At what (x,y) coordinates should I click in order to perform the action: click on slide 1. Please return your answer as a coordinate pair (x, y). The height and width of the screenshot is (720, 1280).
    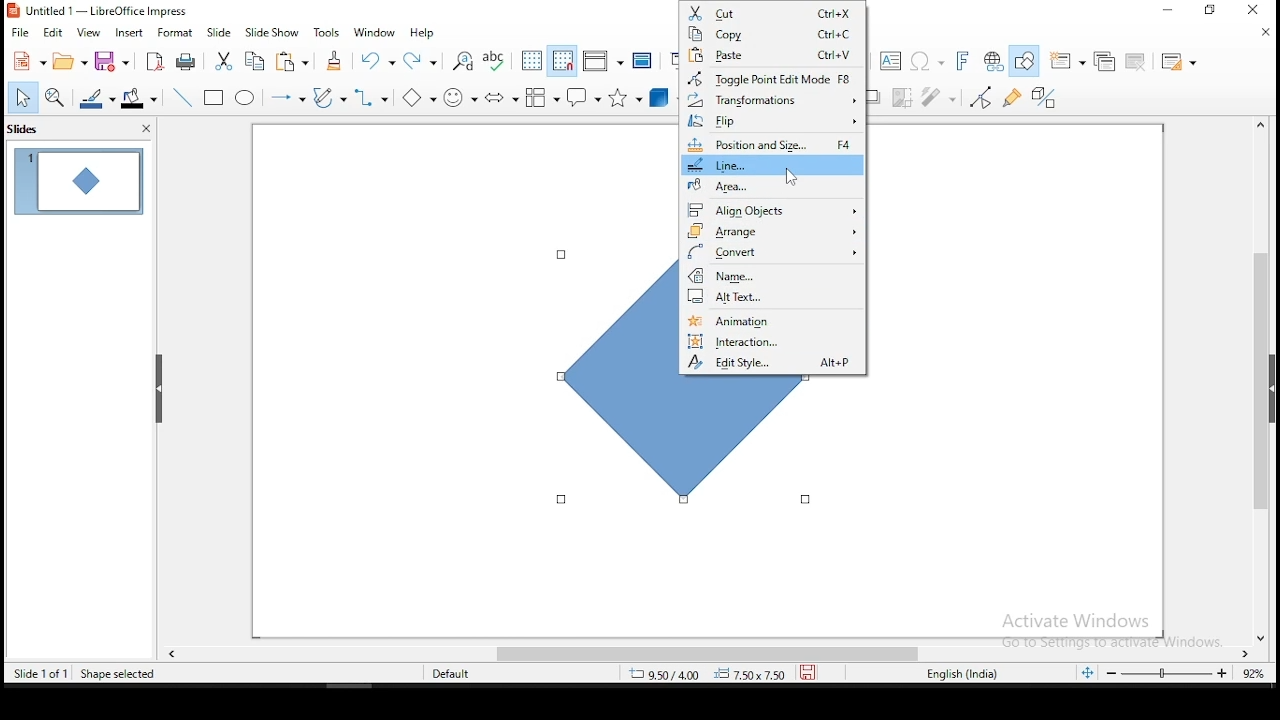
    Looking at the image, I should click on (76, 180).